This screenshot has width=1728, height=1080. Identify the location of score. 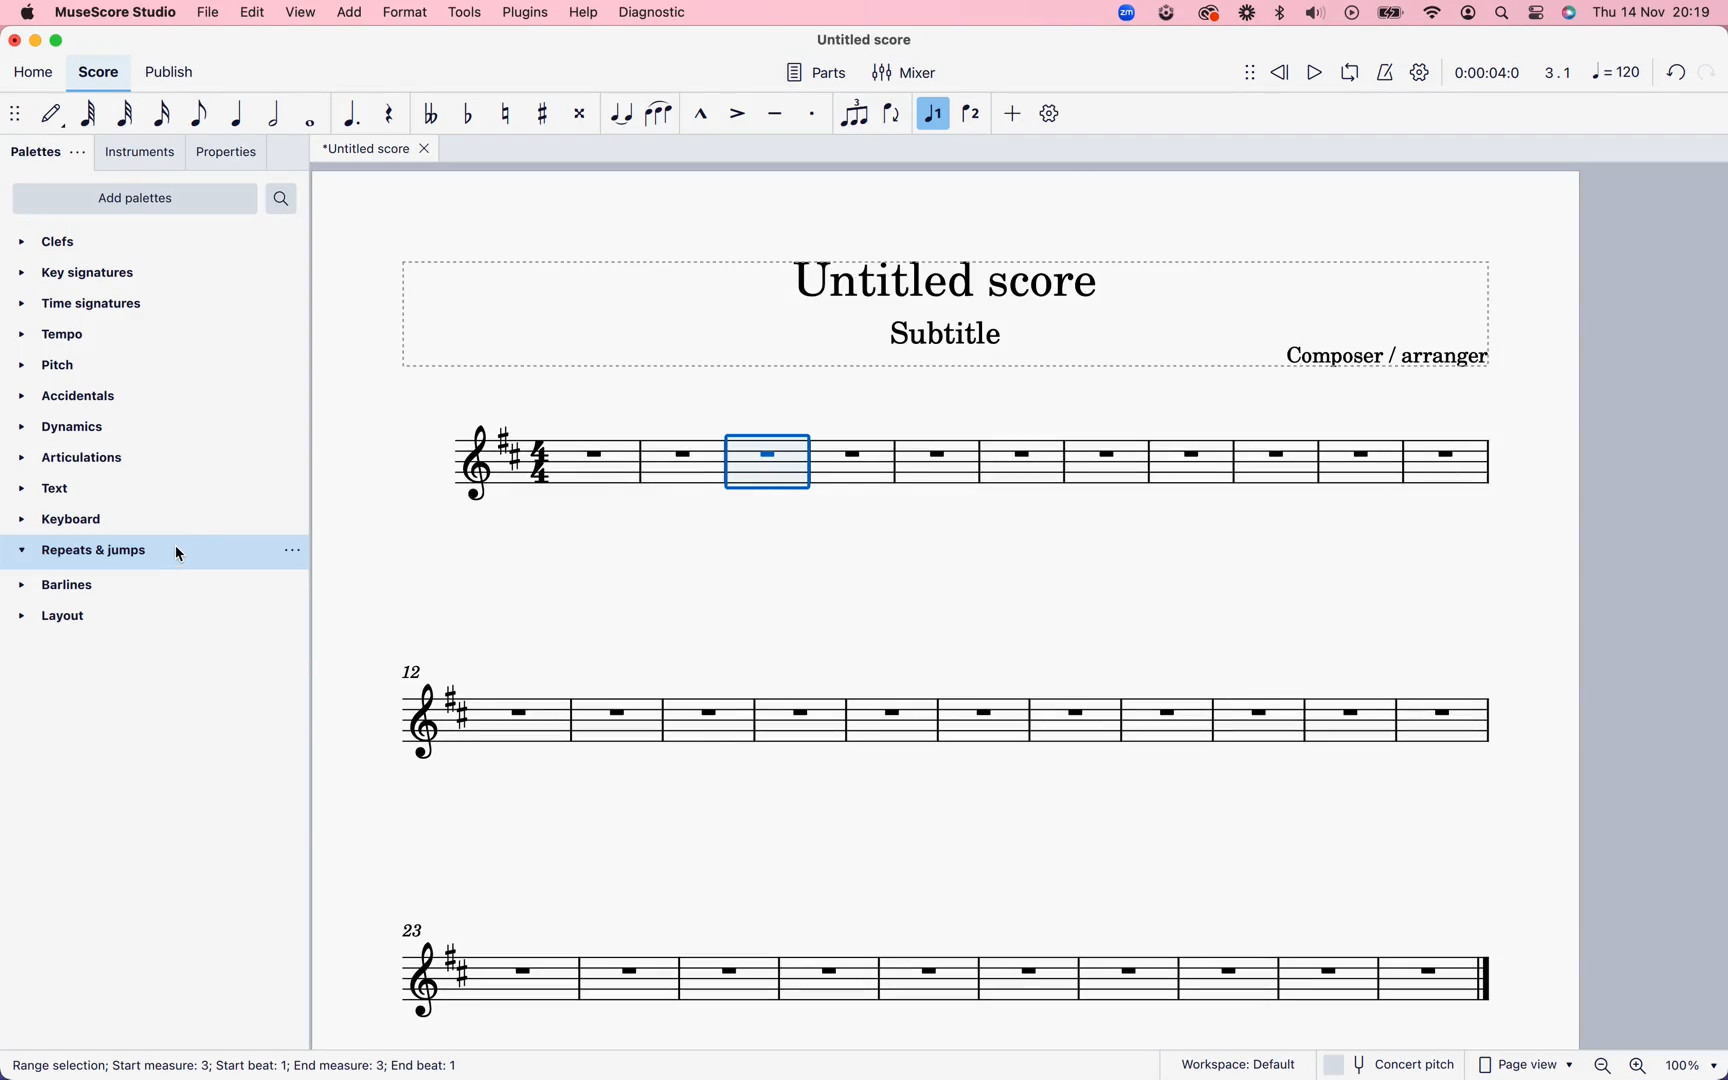
(98, 72).